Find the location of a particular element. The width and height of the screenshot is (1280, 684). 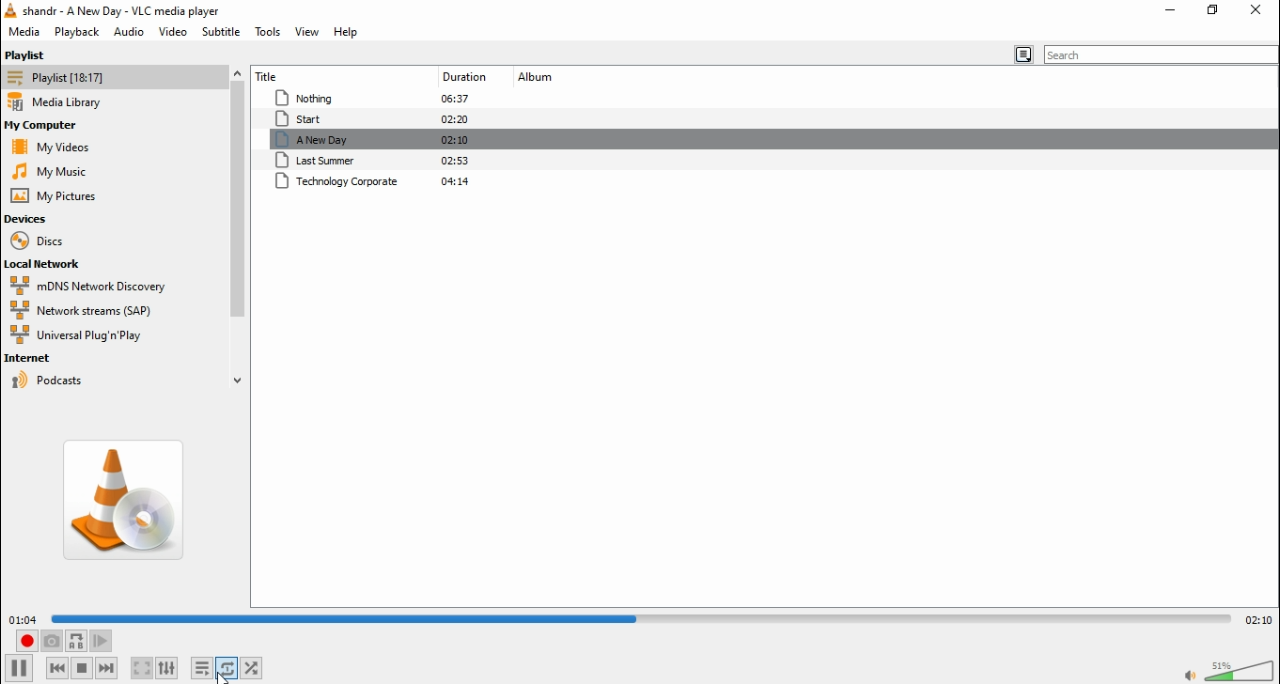

media library is located at coordinates (66, 102).